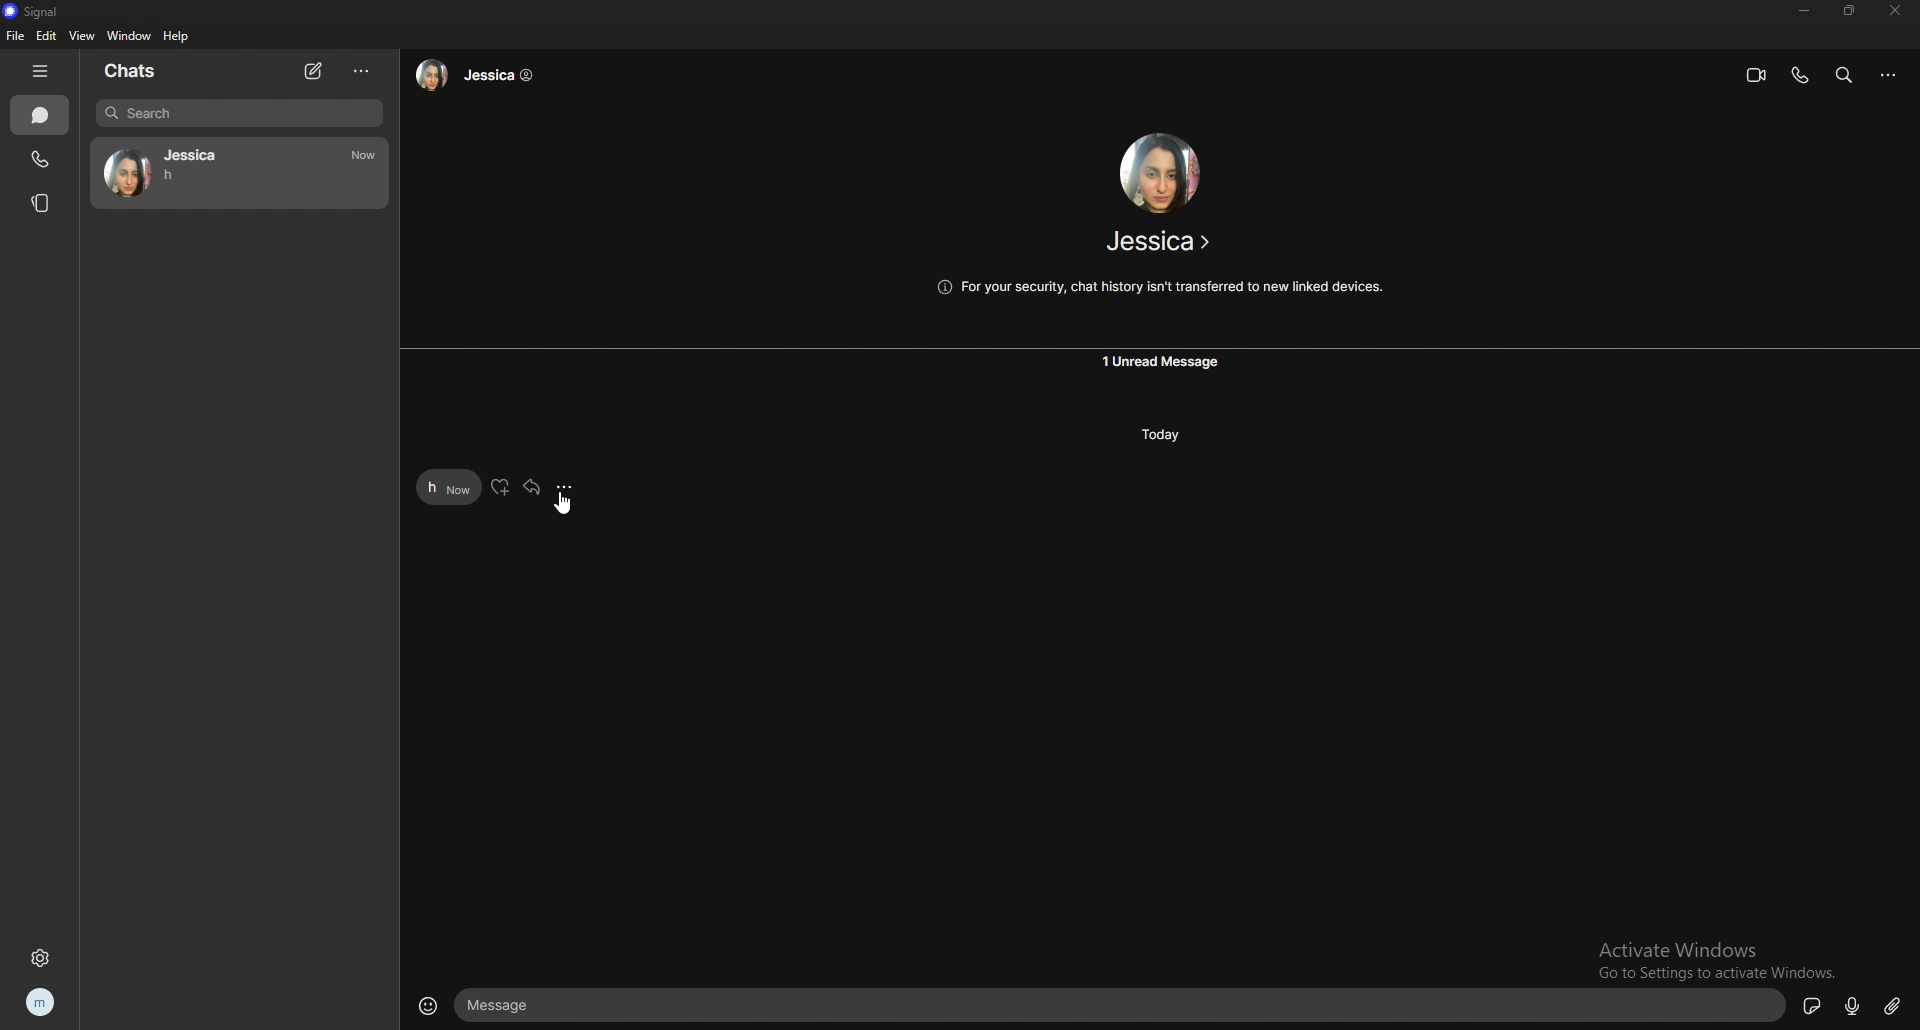 Image resolution: width=1920 pixels, height=1030 pixels. I want to click on hide tabs, so click(41, 69).